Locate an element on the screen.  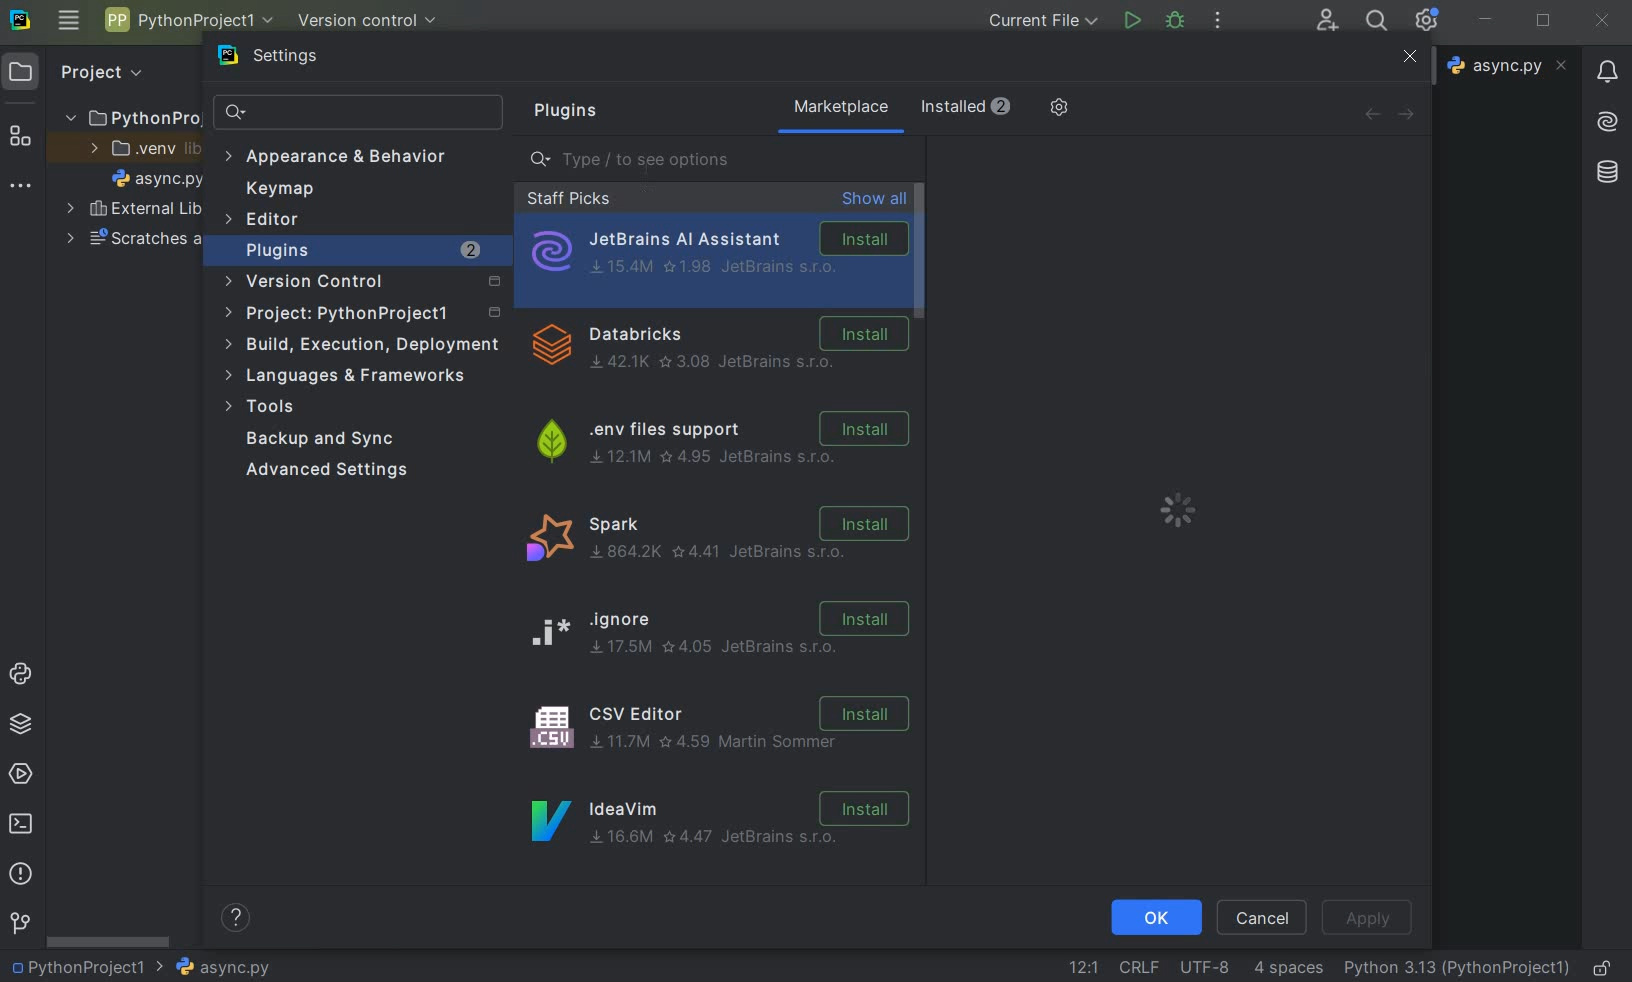
git is located at coordinates (19, 924).